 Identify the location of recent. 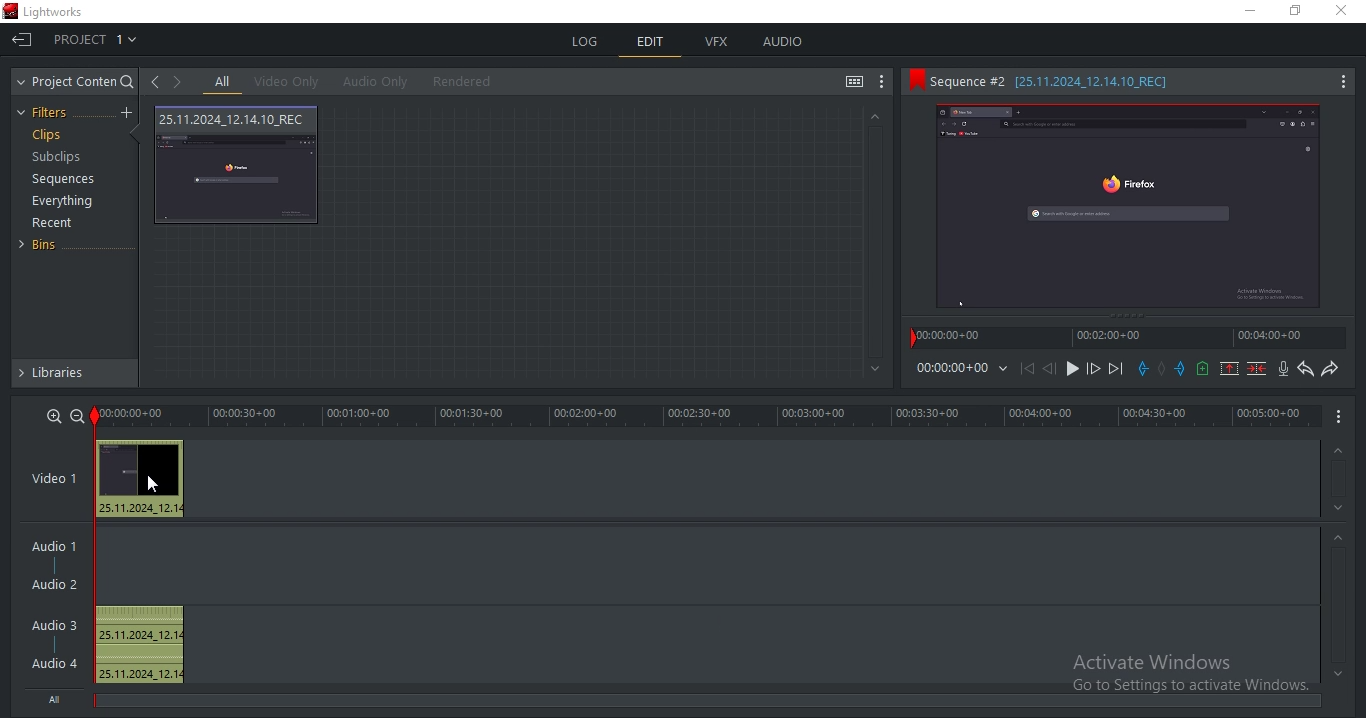
(55, 225).